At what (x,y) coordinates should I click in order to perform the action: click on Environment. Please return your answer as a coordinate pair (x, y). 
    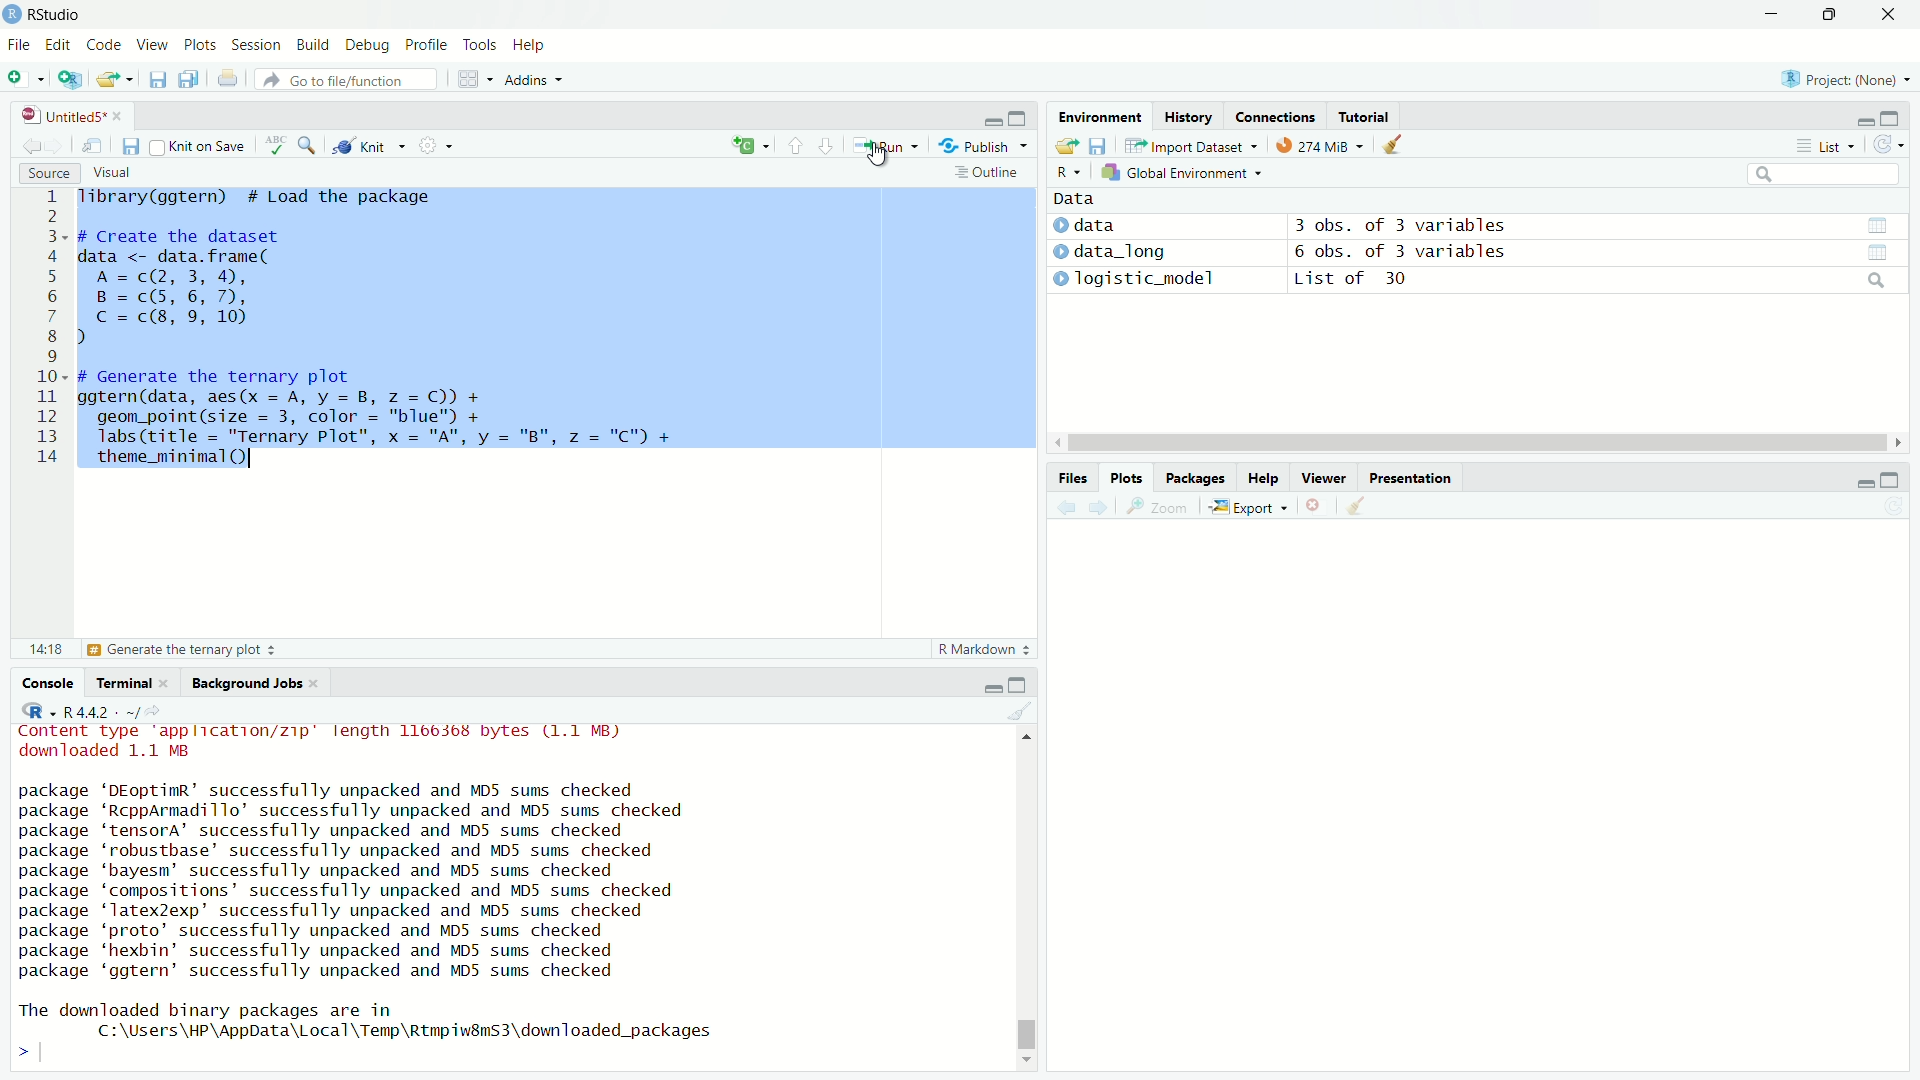
    Looking at the image, I should click on (1092, 120).